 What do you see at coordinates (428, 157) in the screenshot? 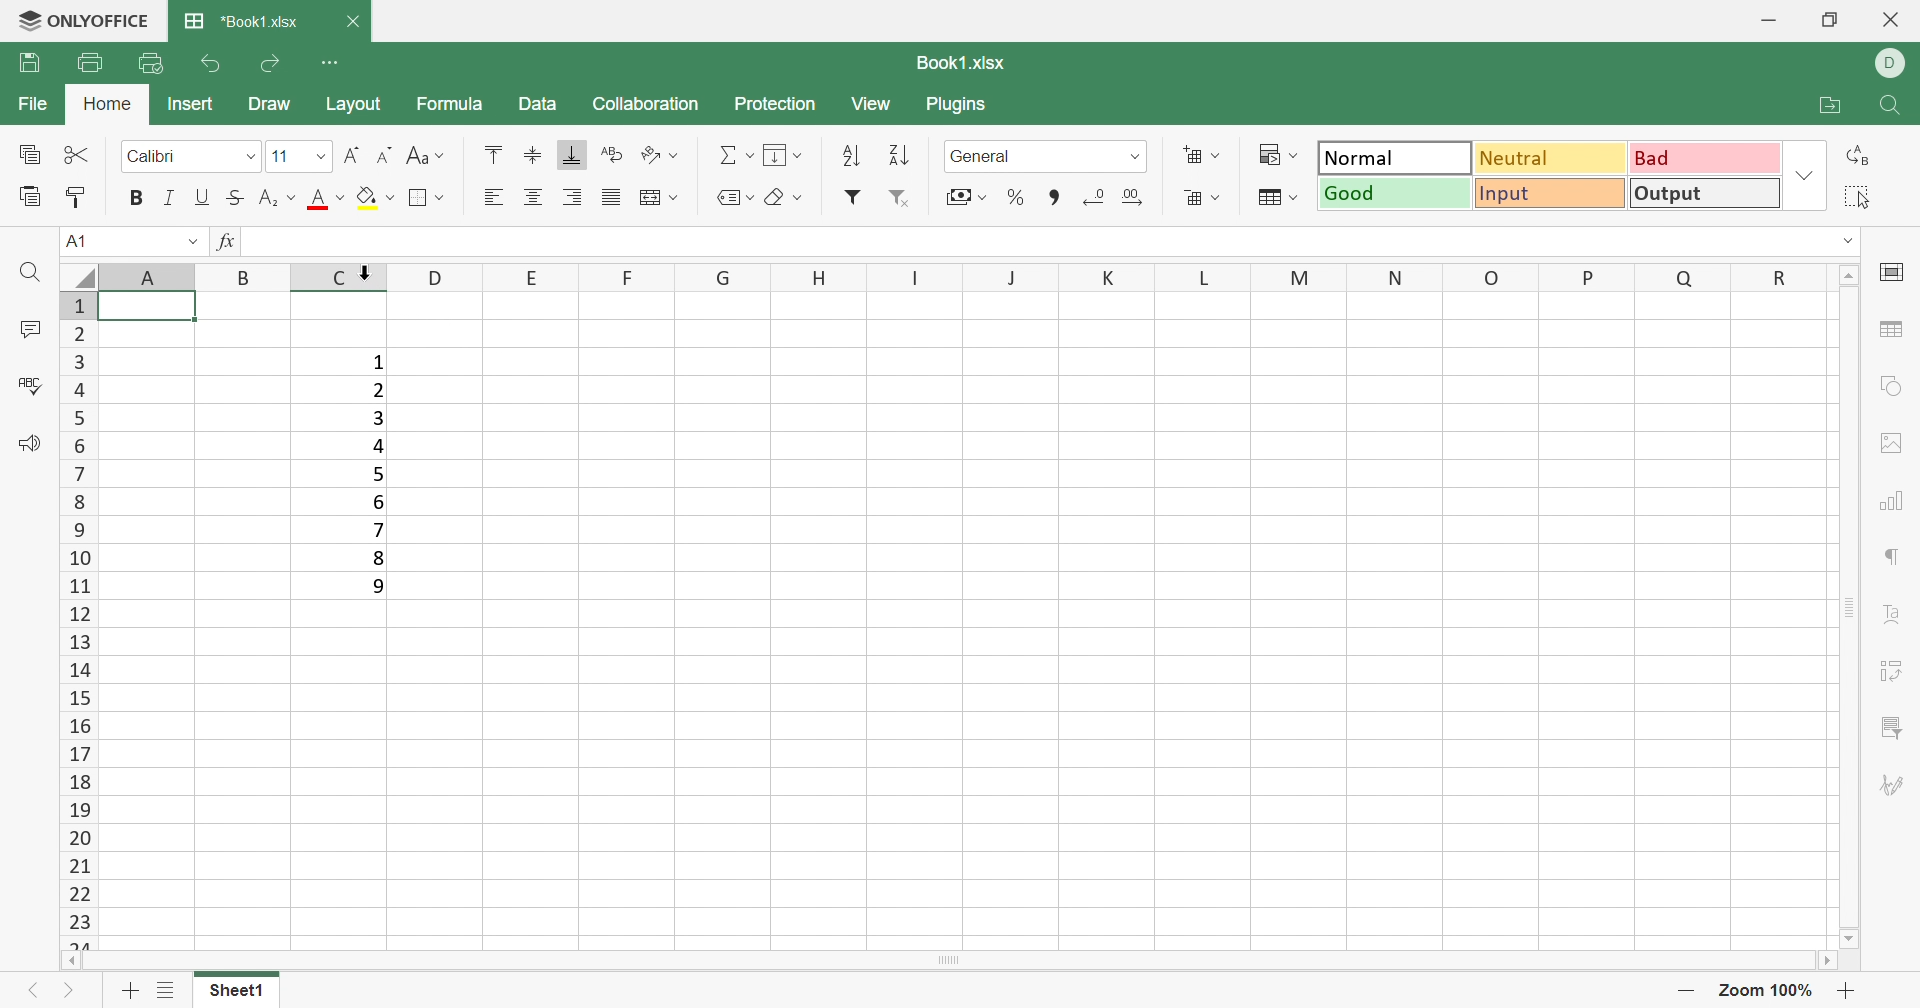
I see `Change case` at bounding box center [428, 157].